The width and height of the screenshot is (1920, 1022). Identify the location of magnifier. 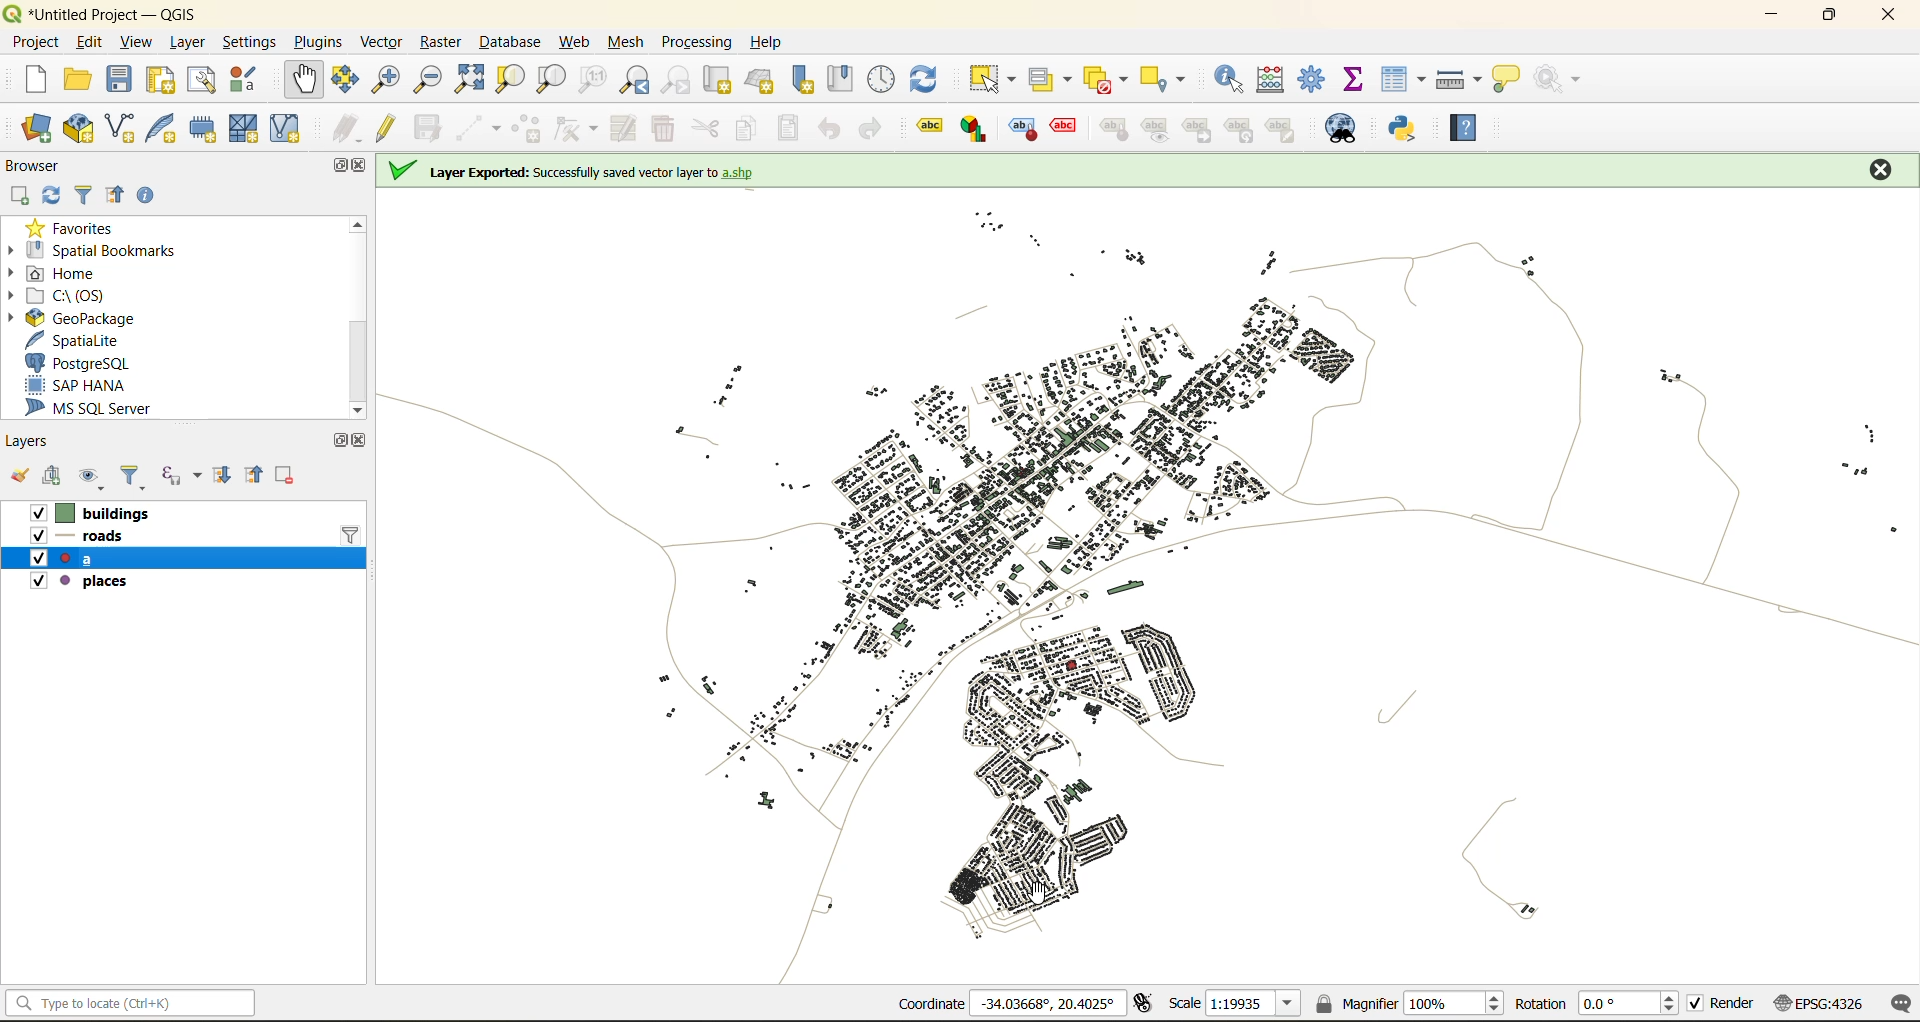
(1412, 1002).